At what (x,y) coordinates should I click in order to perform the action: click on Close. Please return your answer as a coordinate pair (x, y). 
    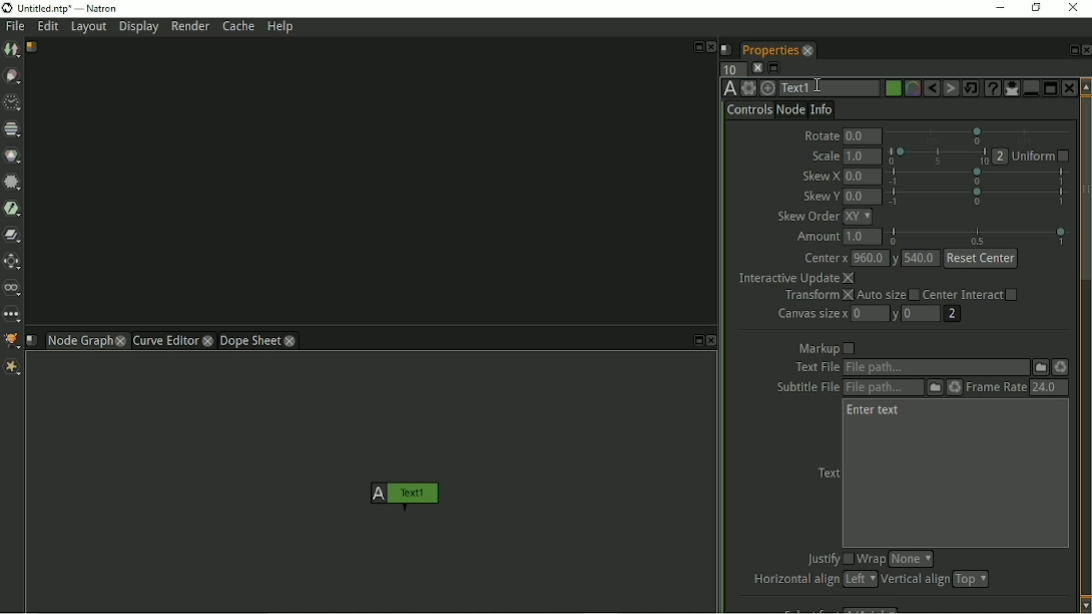
    Looking at the image, I should click on (1068, 88).